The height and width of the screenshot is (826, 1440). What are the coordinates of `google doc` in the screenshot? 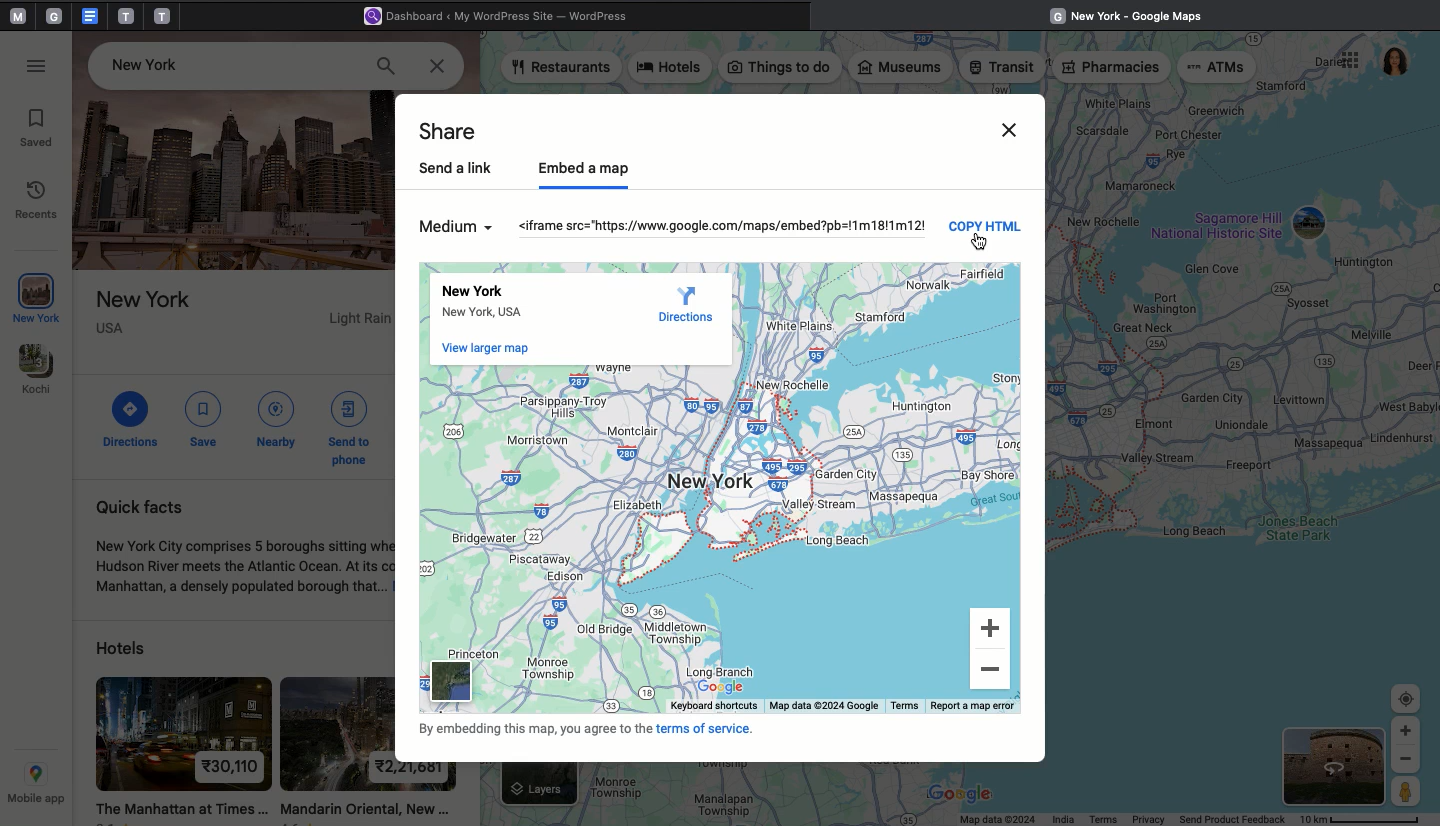 It's located at (89, 15).